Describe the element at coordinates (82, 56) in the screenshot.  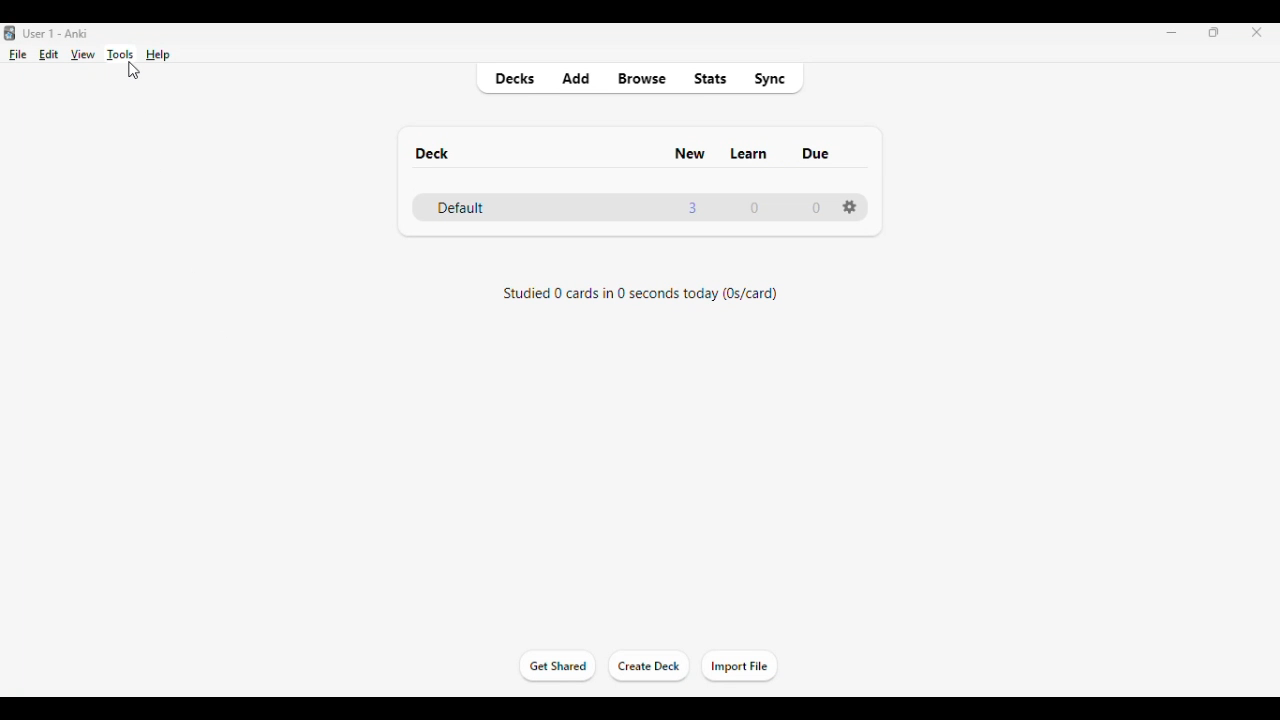
I see `view` at that location.